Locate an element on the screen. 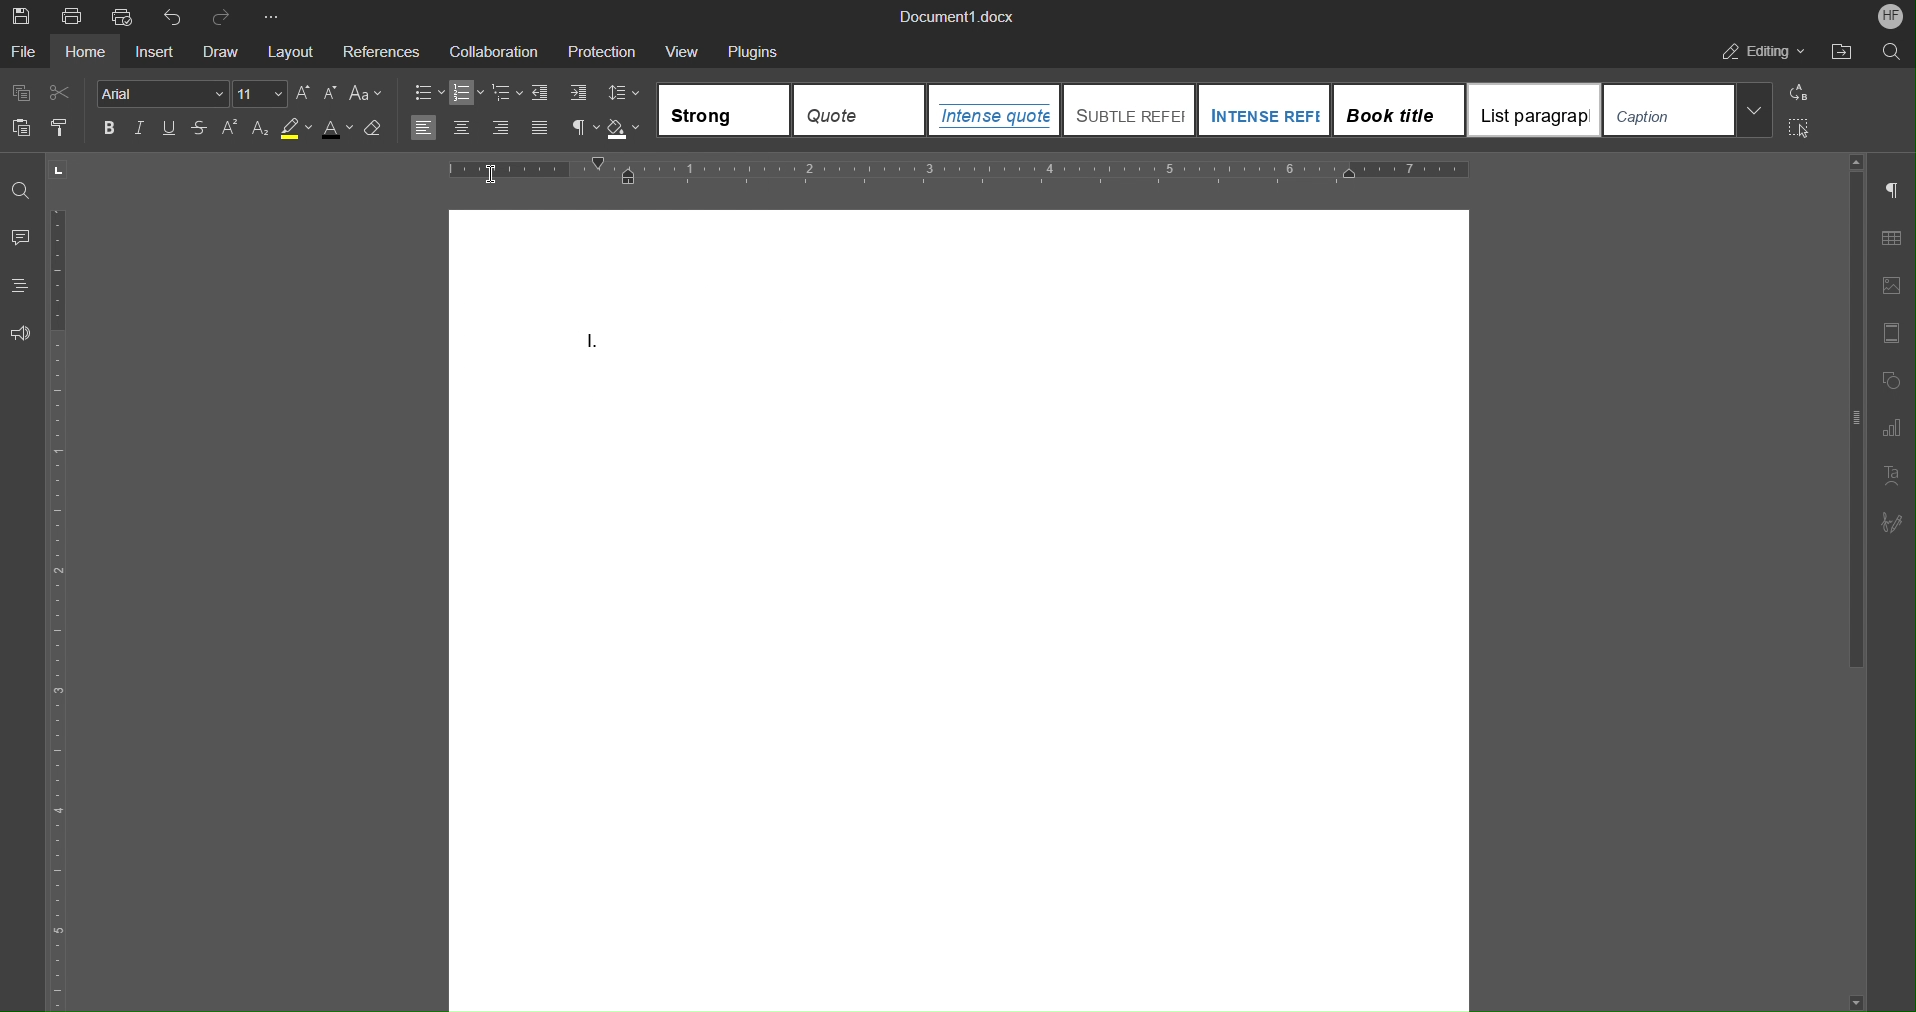 The width and height of the screenshot is (1916, 1012). Subscript is located at coordinates (259, 129).